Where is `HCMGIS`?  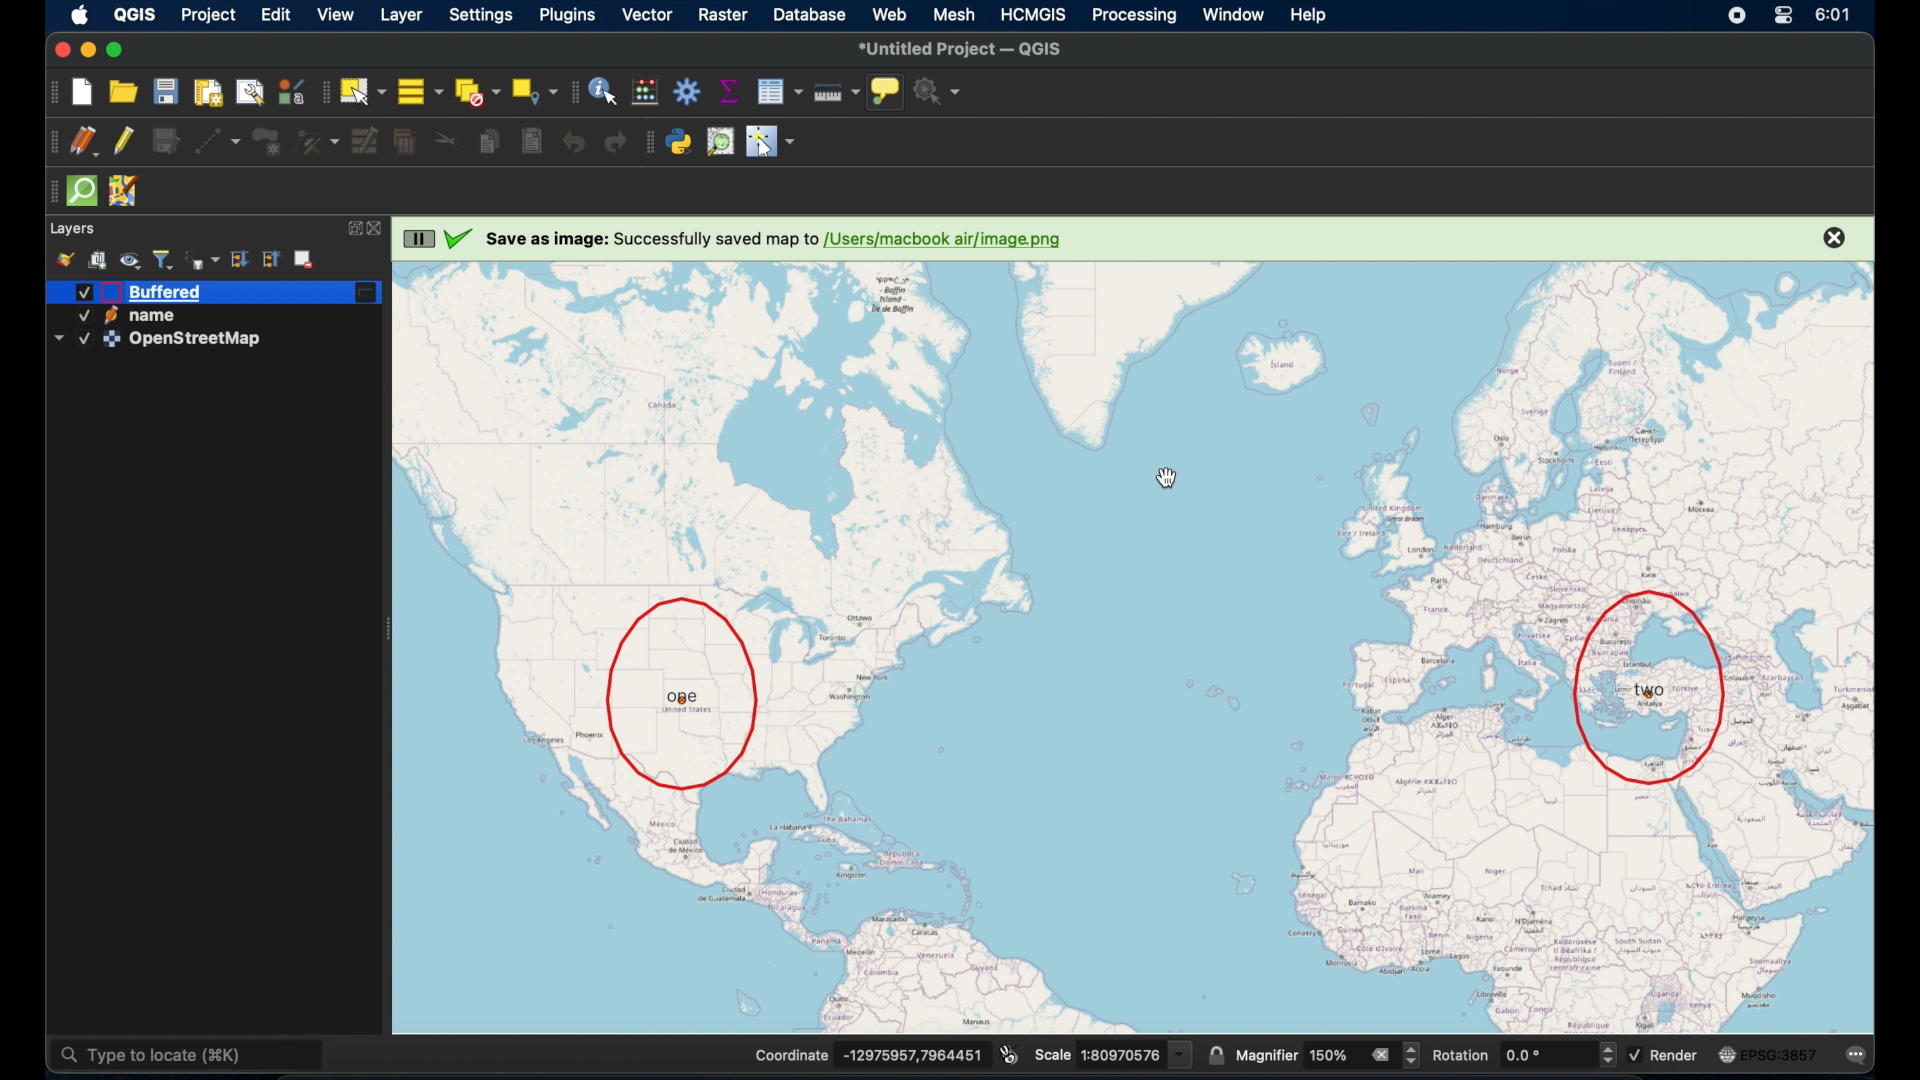 HCMGIS is located at coordinates (1036, 14).